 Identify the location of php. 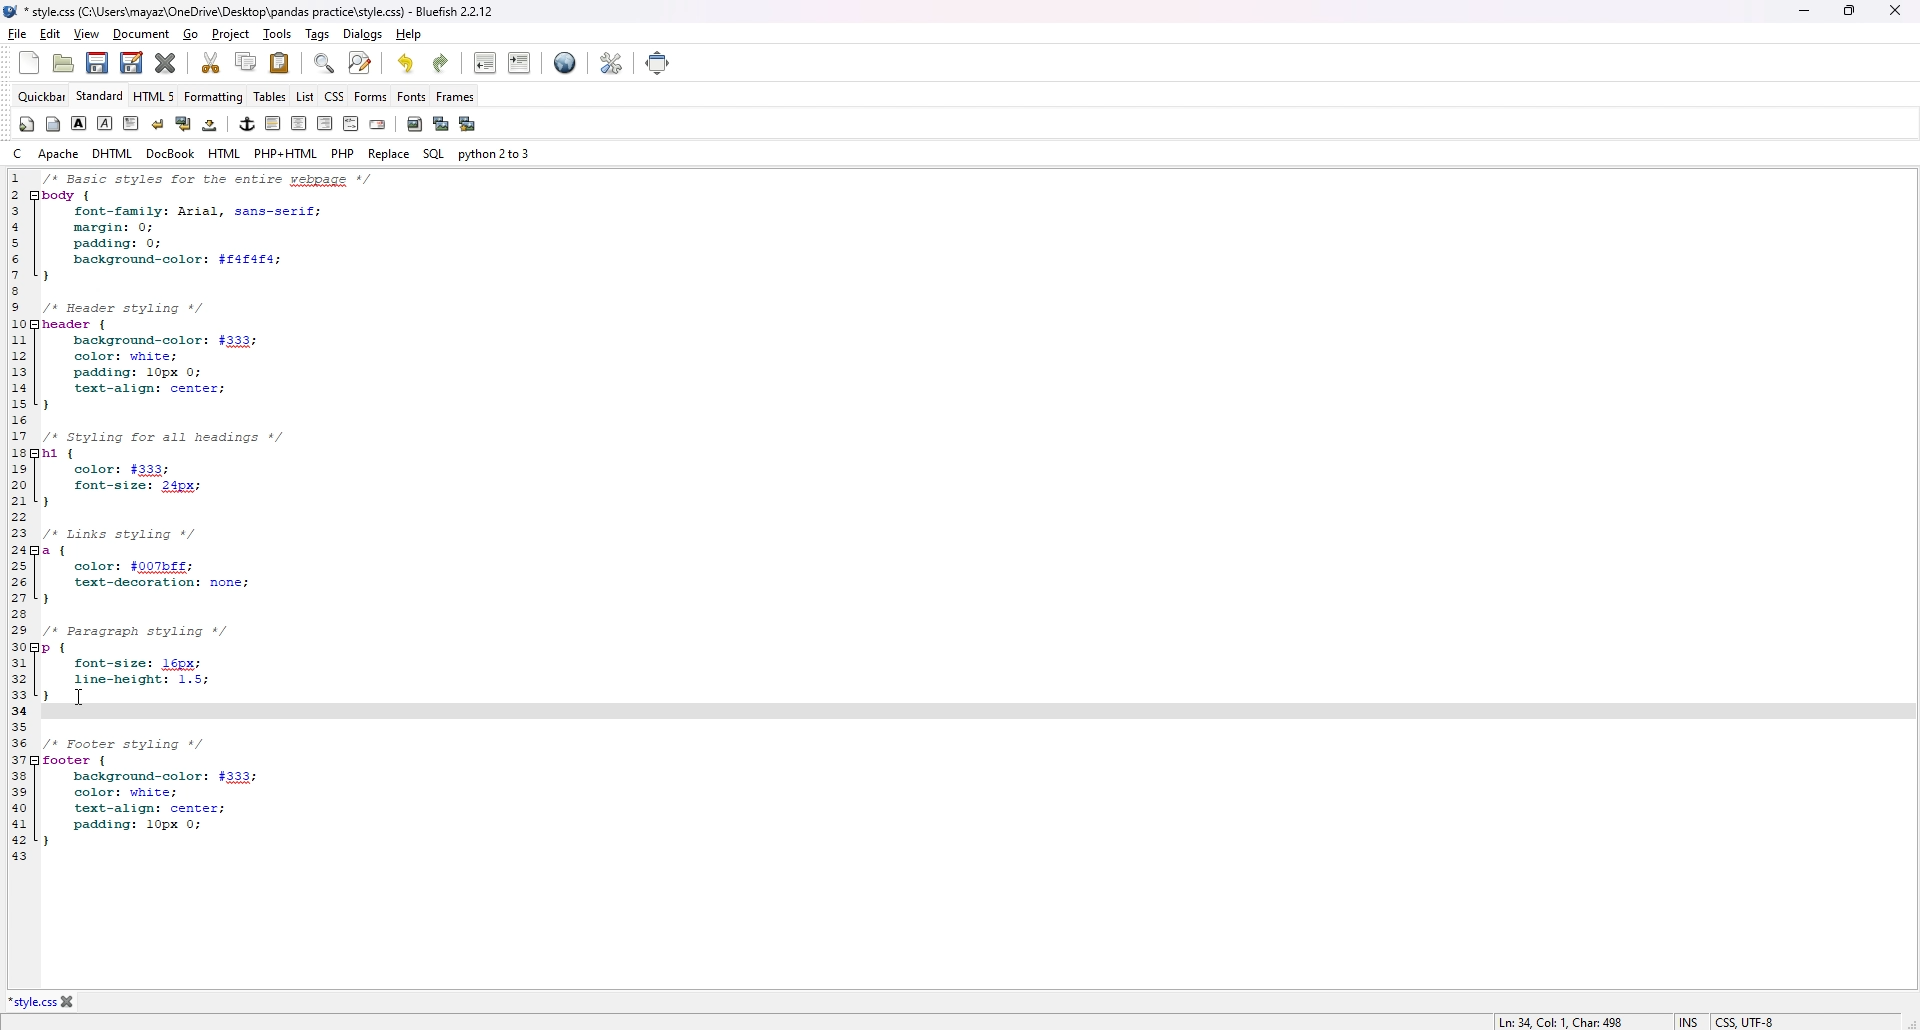
(342, 154).